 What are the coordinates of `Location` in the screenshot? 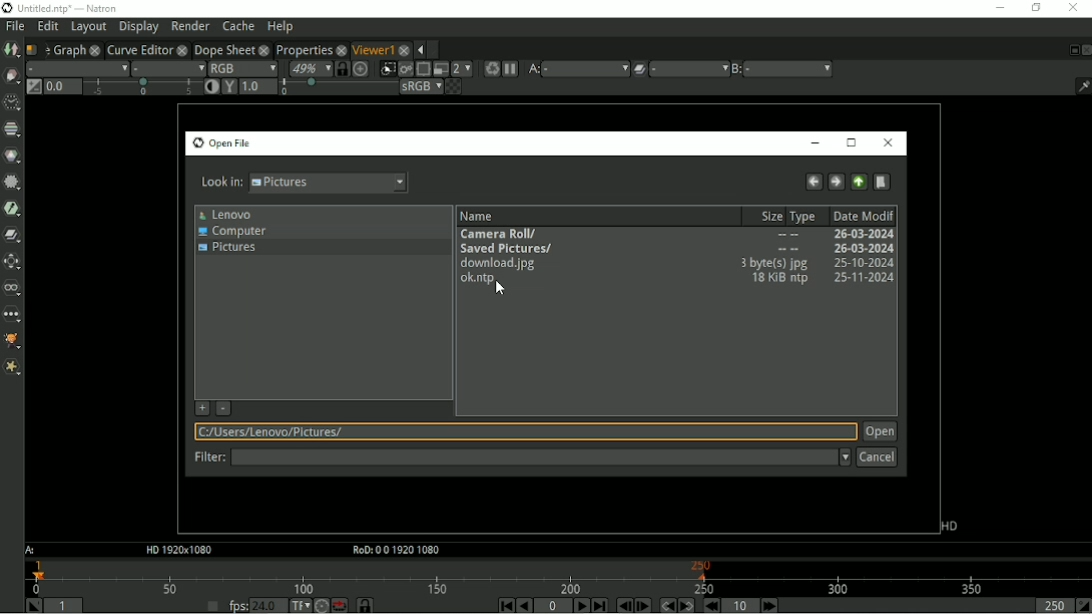 It's located at (522, 432).